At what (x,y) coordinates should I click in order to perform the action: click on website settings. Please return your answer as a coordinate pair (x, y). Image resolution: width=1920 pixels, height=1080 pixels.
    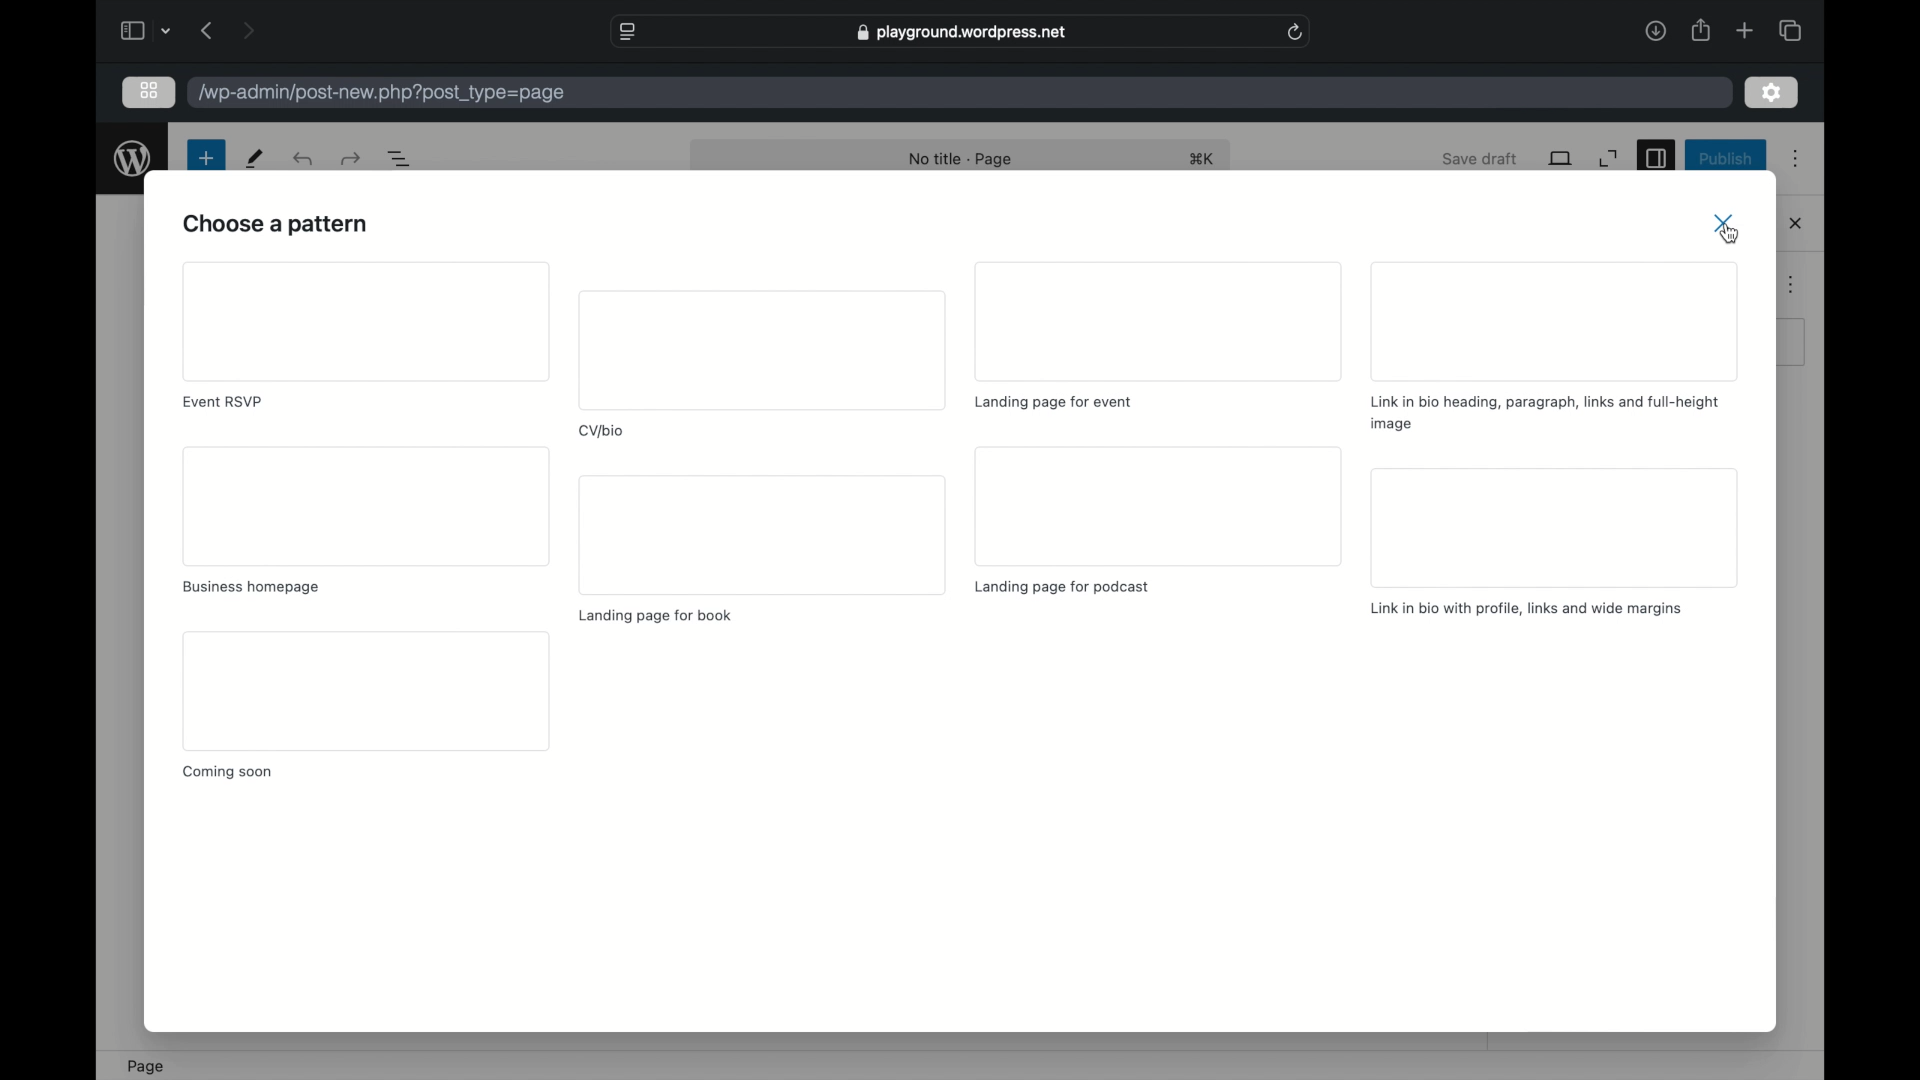
    Looking at the image, I should click on (628, 32).